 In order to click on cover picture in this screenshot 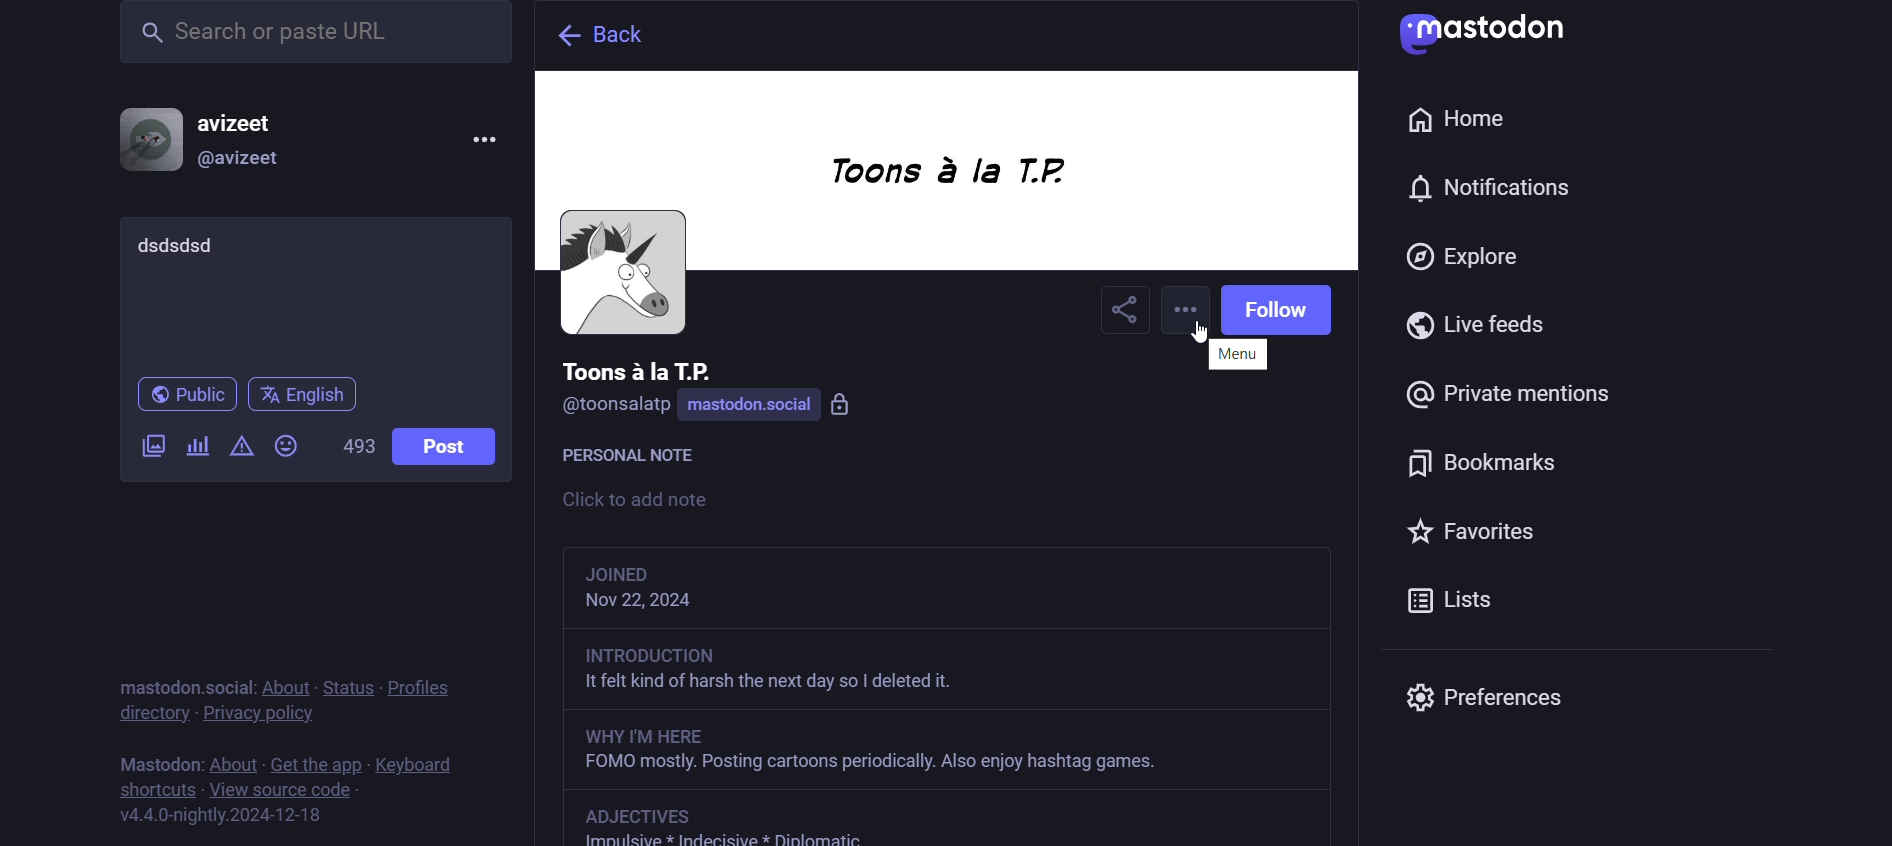, I will do `click(946, 175)`.